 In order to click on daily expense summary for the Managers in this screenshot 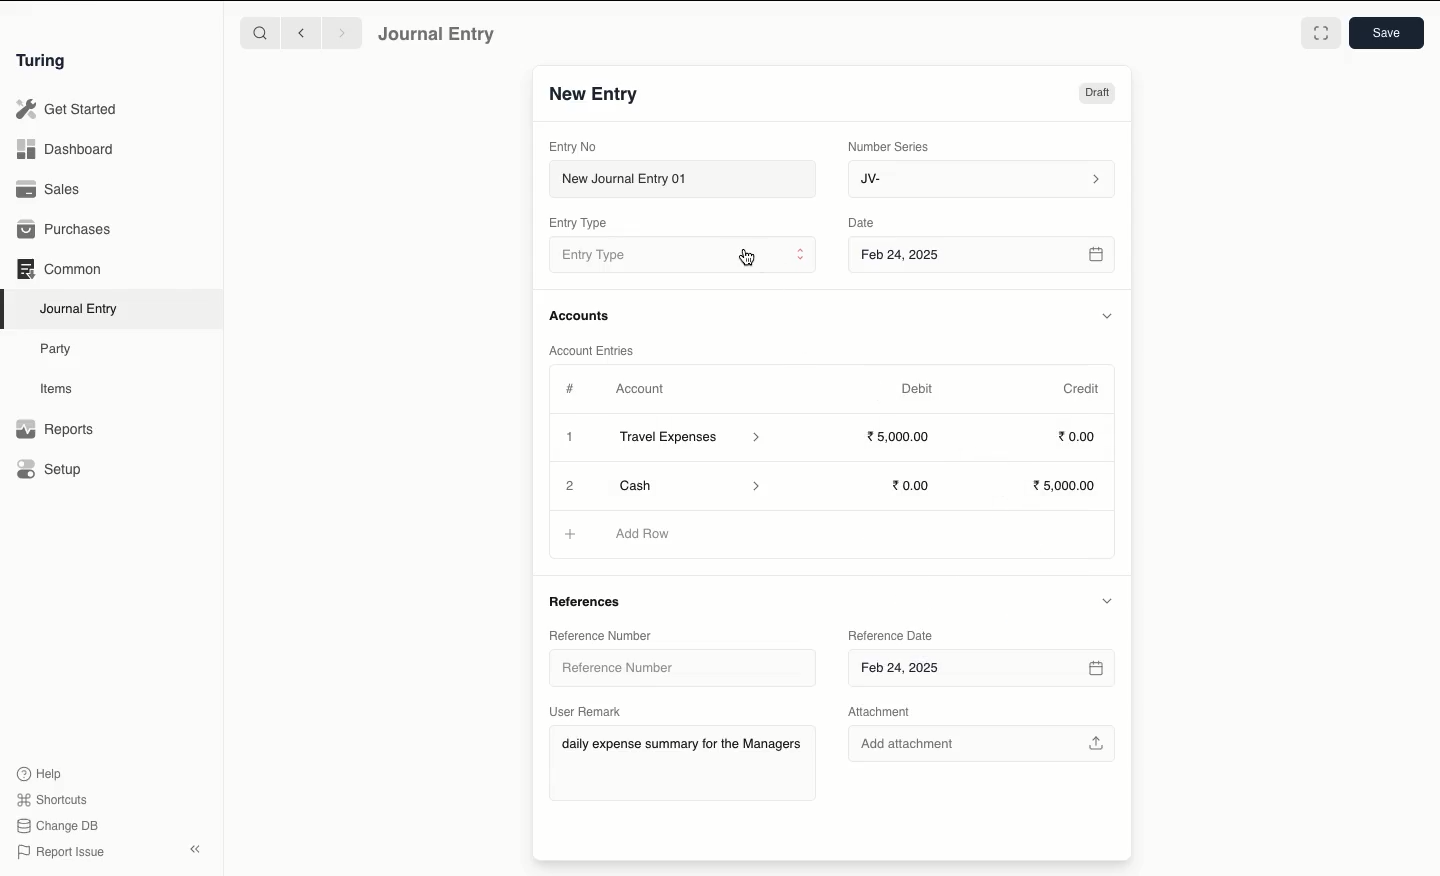, I will do `click(682, 747)`.